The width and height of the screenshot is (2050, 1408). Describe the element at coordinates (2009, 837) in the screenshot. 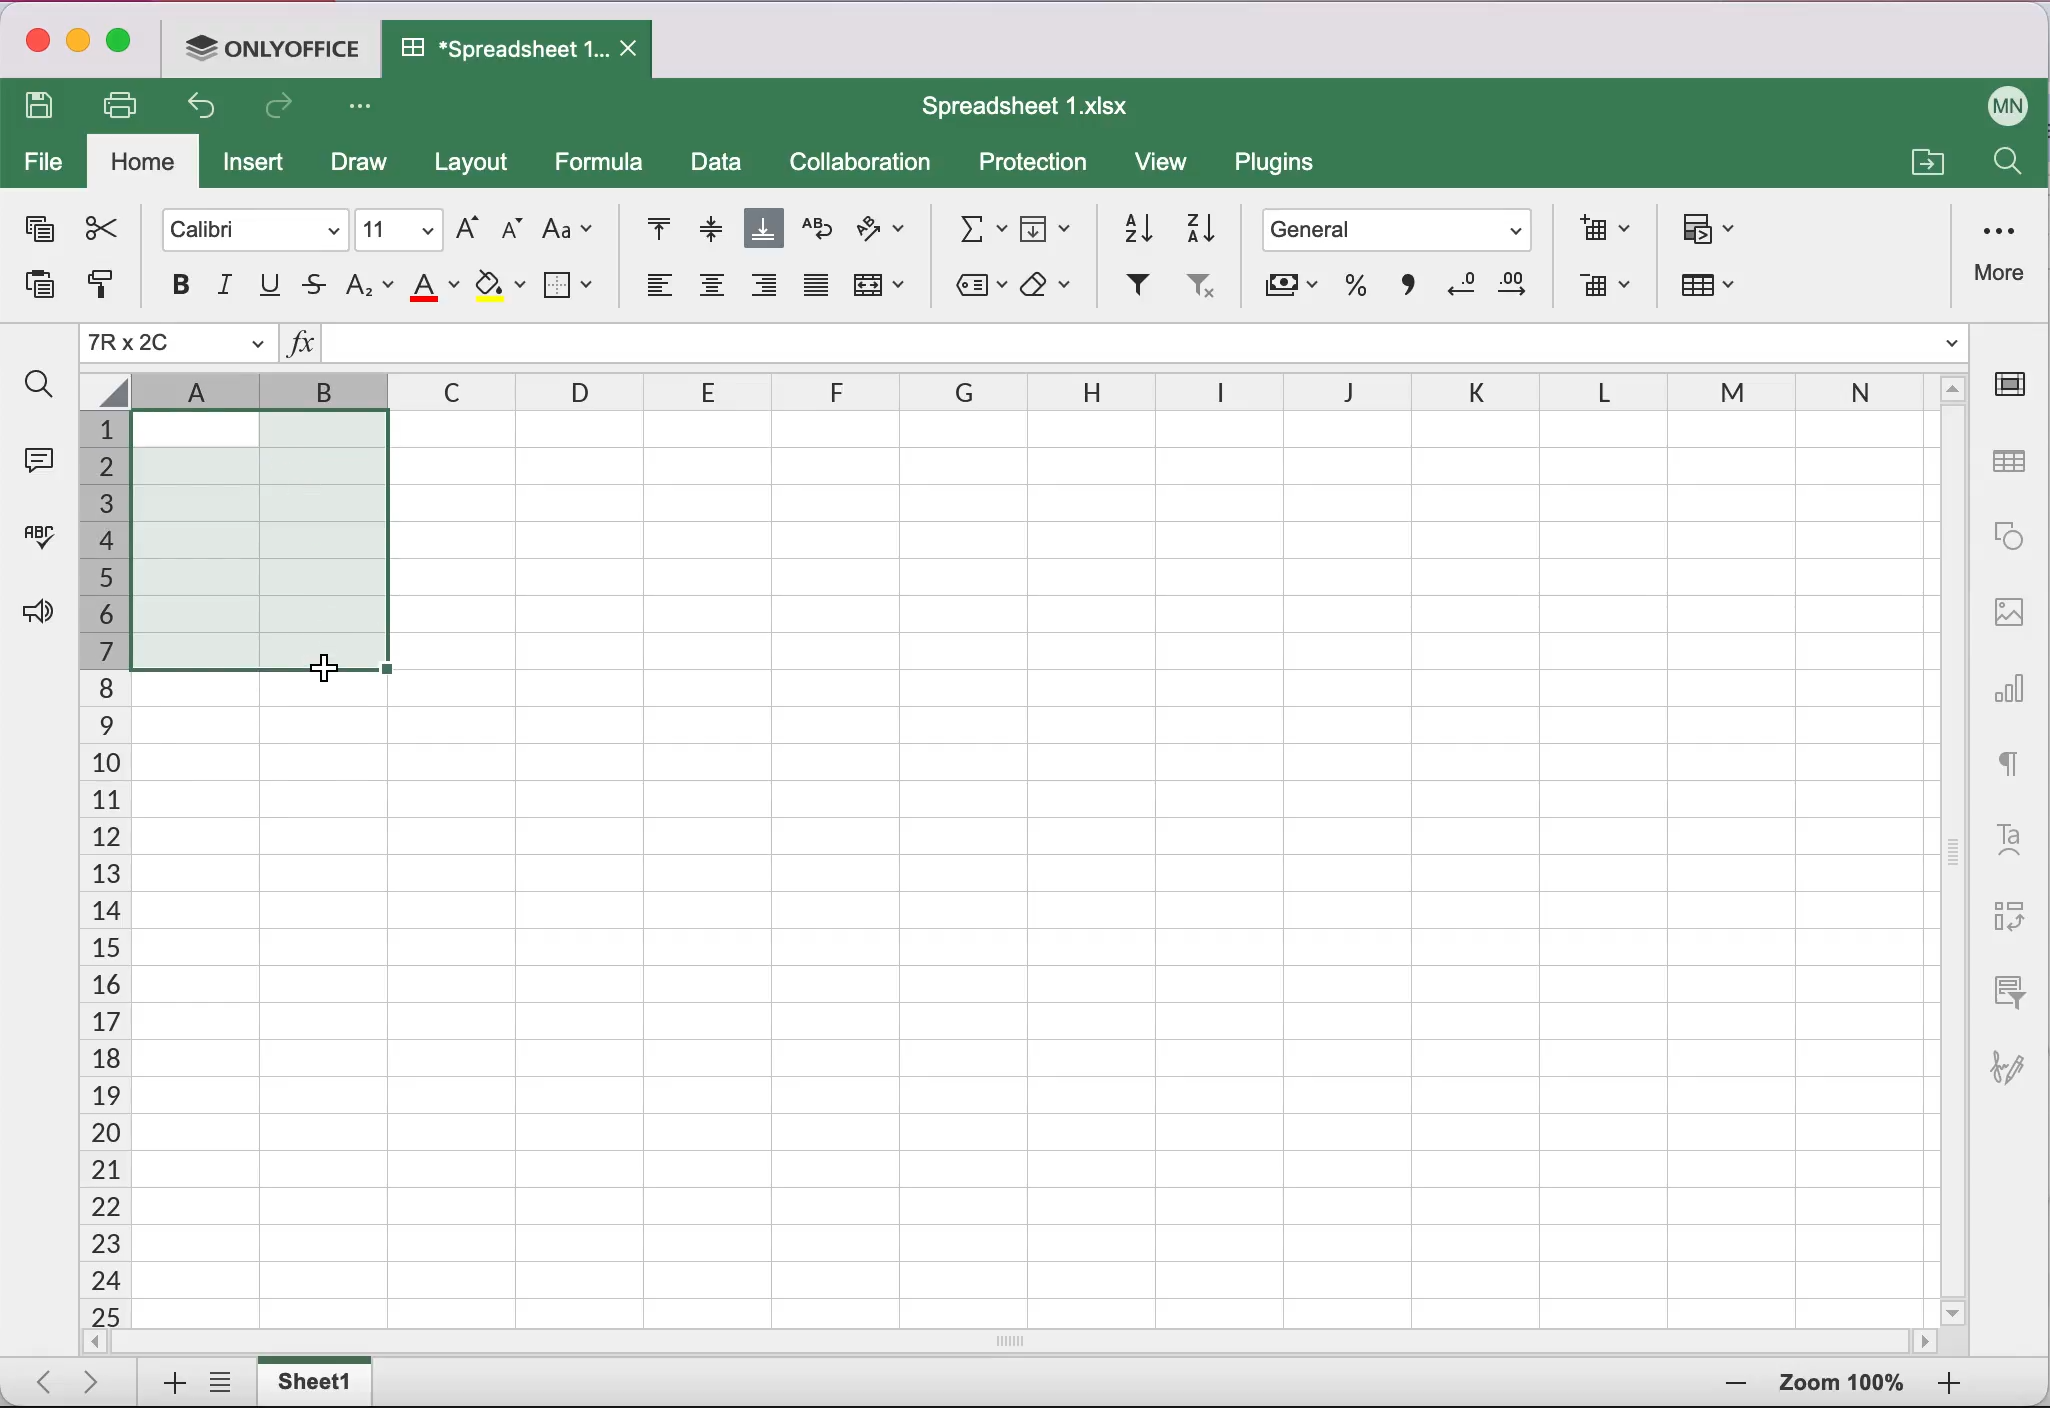

I see `text art` at that location.